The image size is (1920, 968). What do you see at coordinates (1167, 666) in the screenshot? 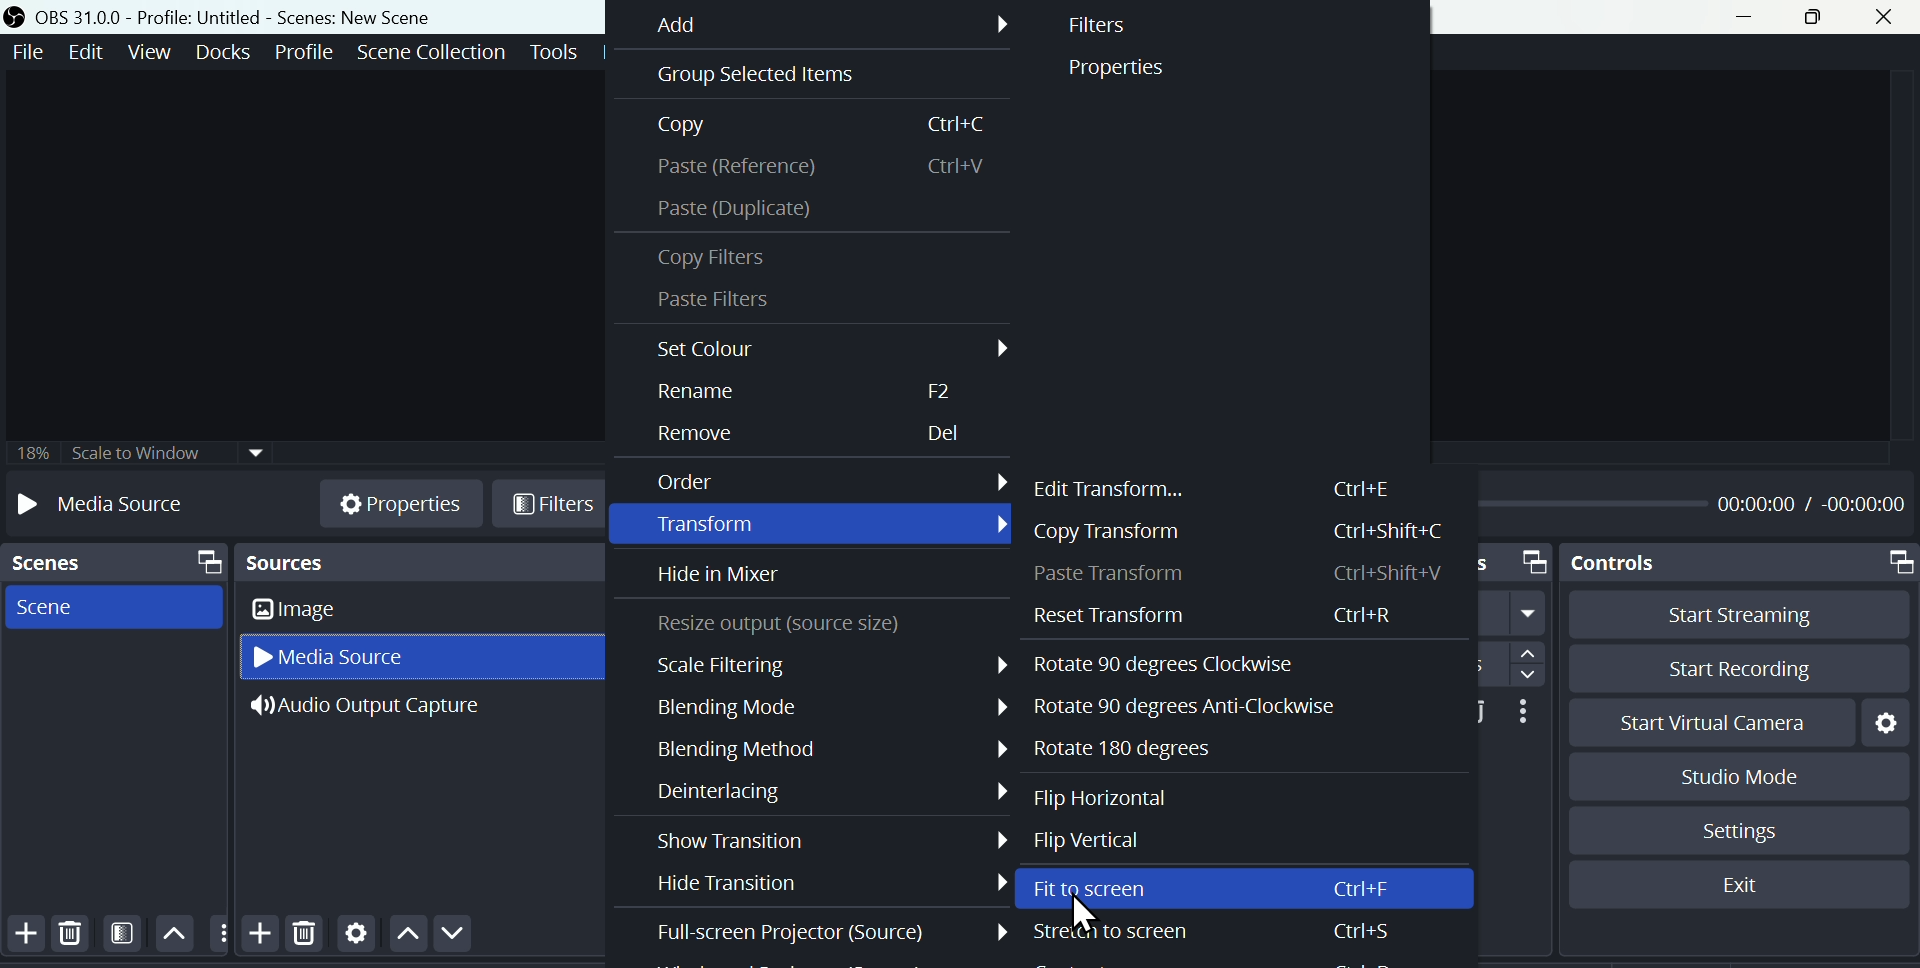
I see `Rotate 90 degrees clockwise` at bounding box center [1167, 666].